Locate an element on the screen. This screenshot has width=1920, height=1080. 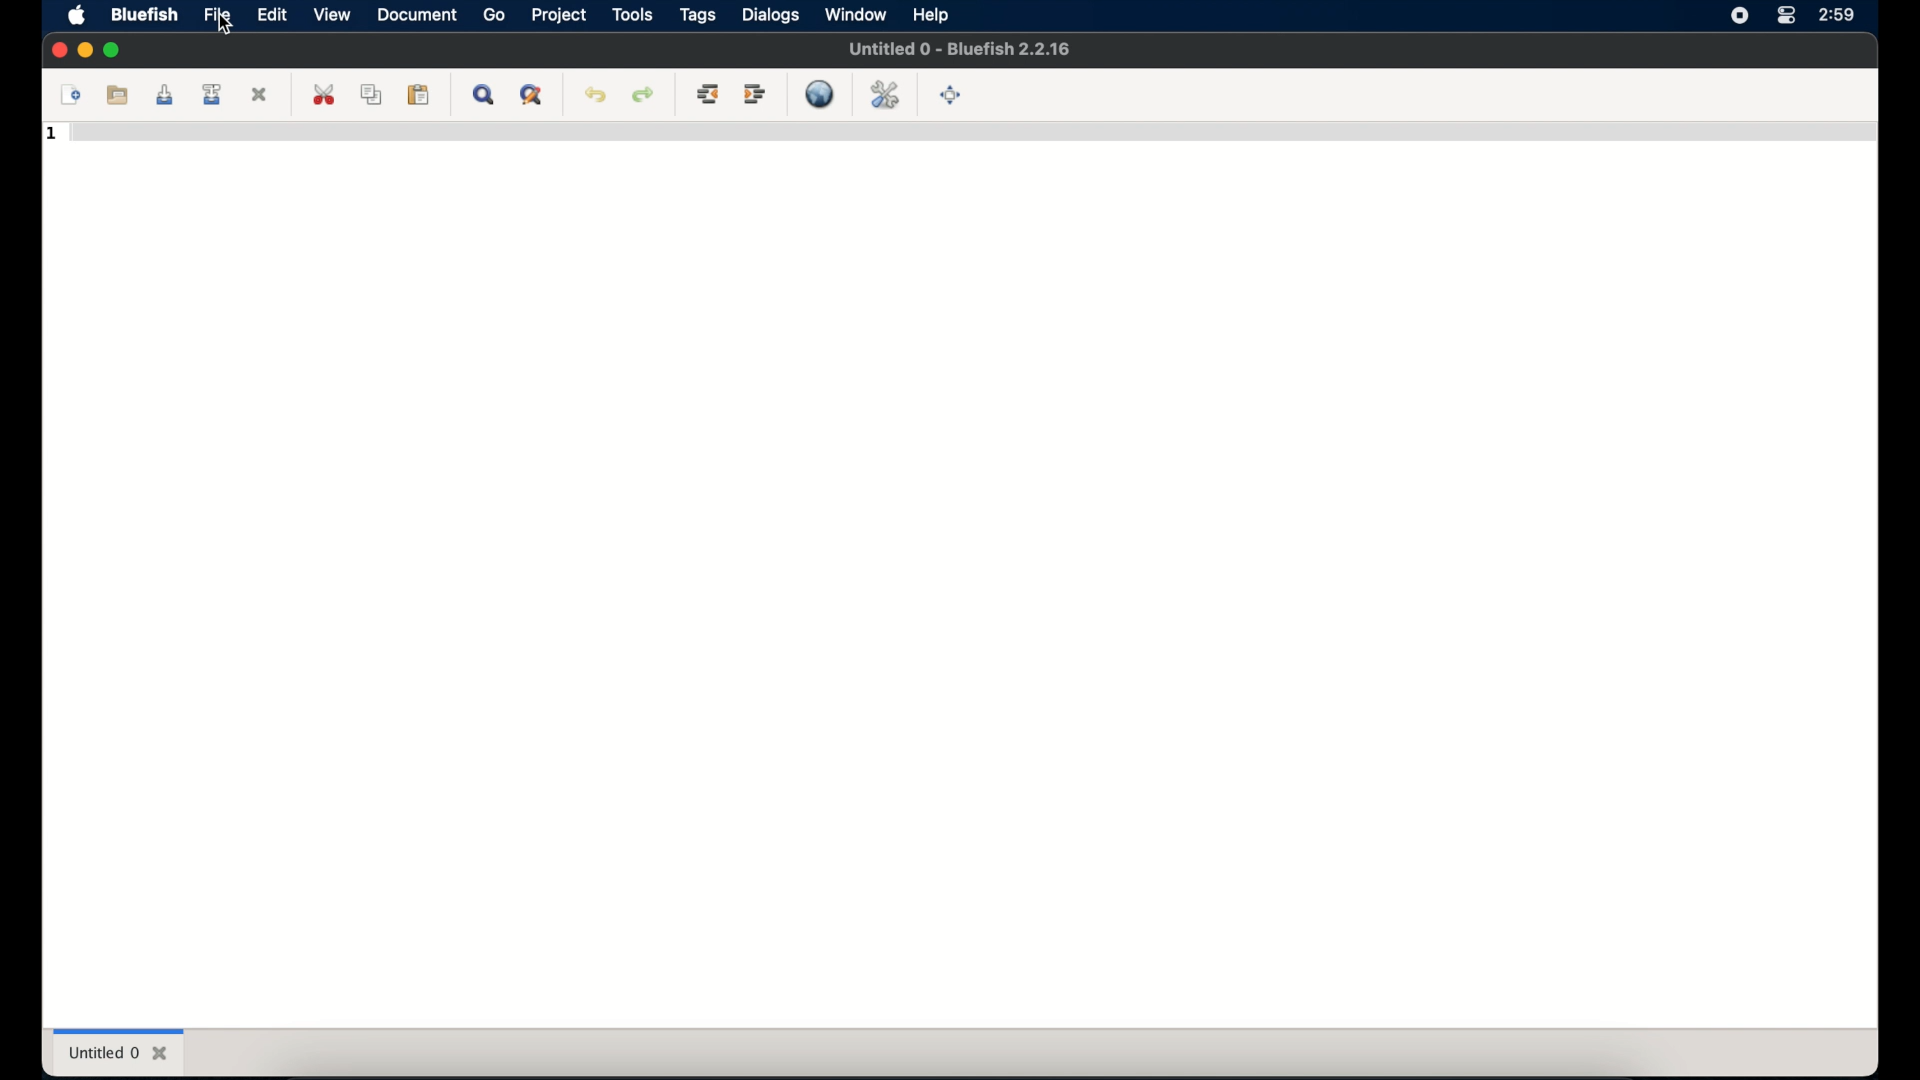
redo is located at coordinates (644, 94).